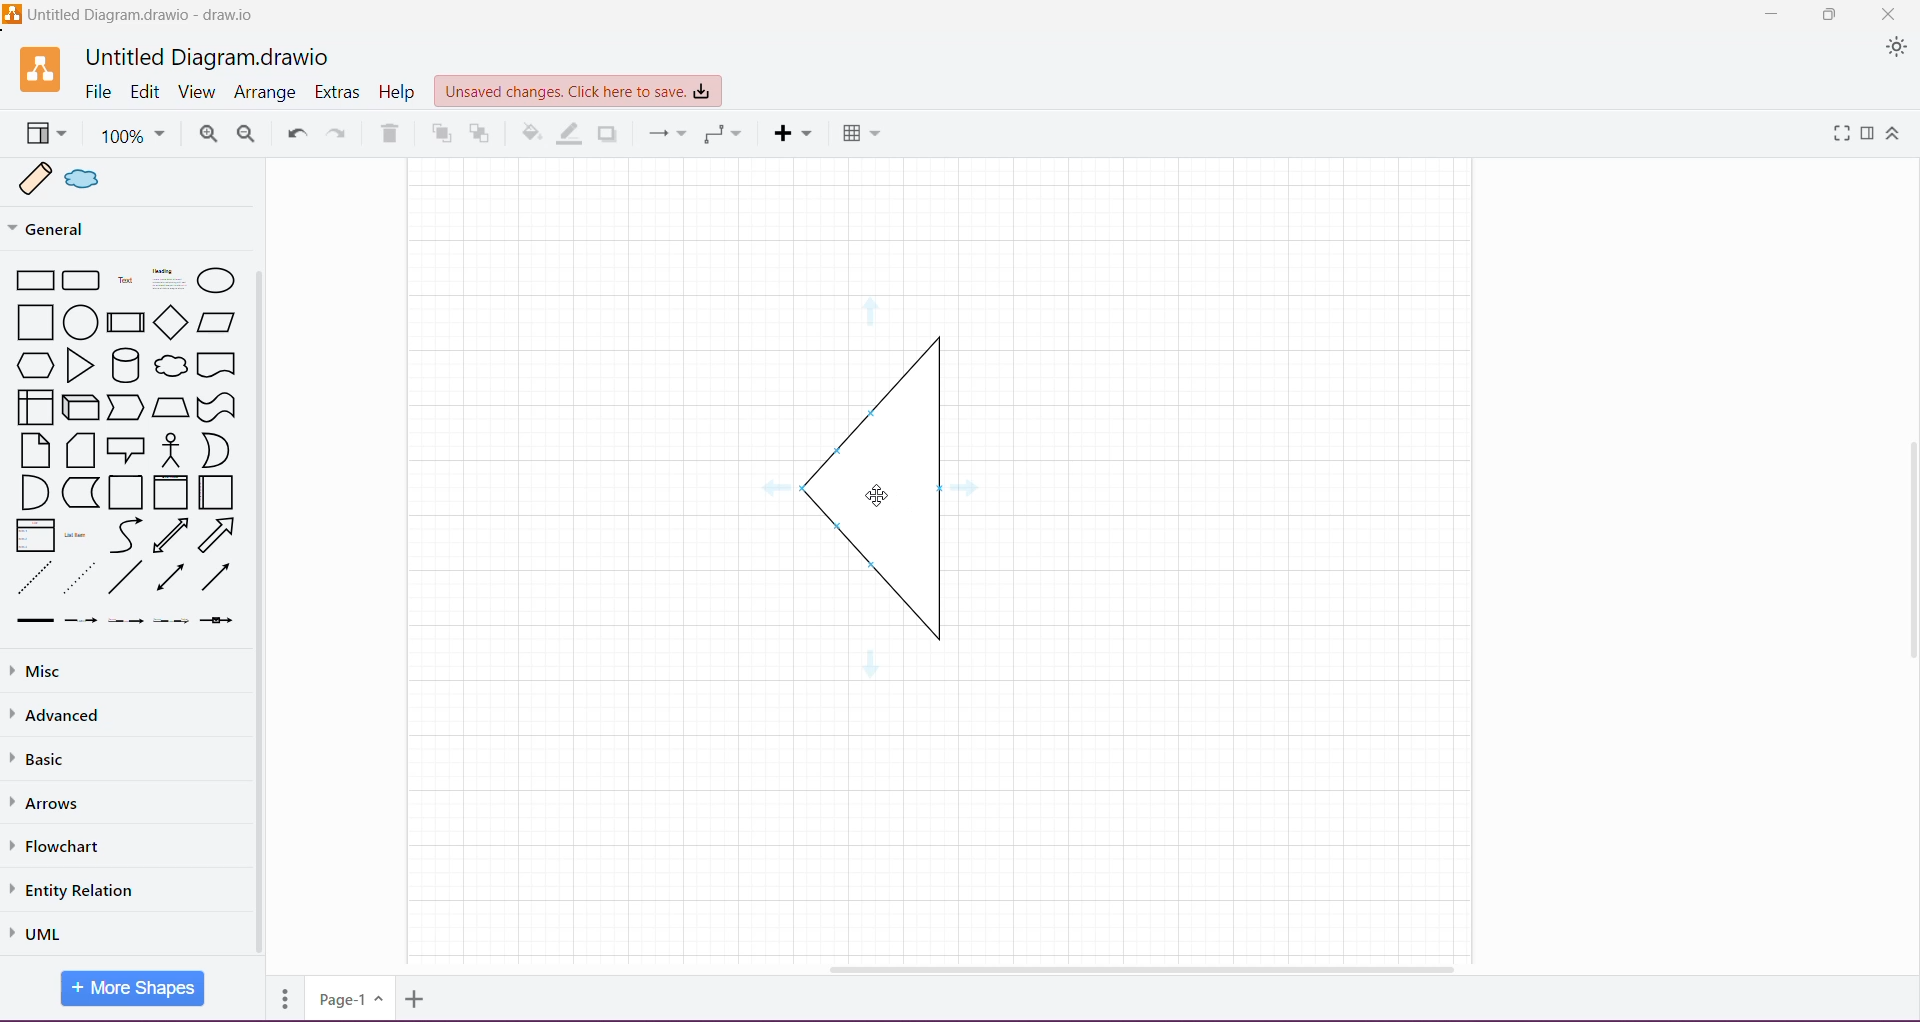 Image resolution: width=1920 pixels, height=1022 pixels. What do you see at coordinates (57, 847) in the screenshot?
I see `Flowchart` at bounding box center [57, 847].